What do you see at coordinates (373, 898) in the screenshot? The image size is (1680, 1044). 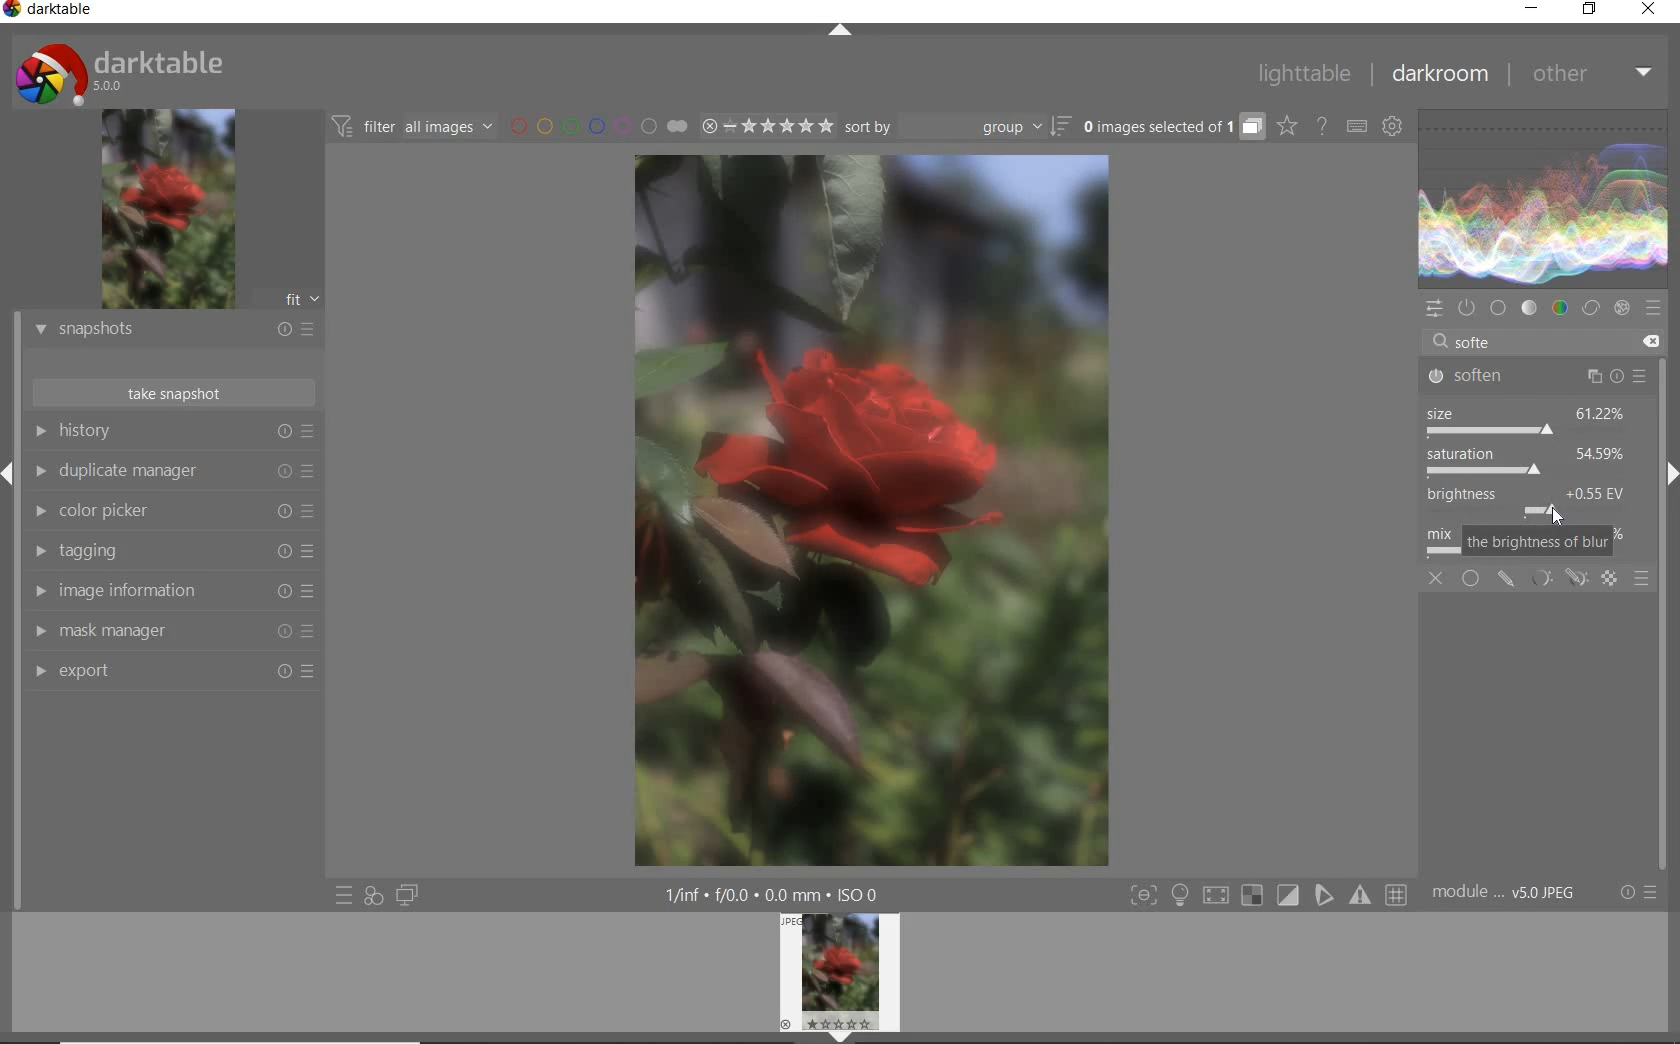 I see `quick access for applying any of your styles` at bounding box center [373, 898].